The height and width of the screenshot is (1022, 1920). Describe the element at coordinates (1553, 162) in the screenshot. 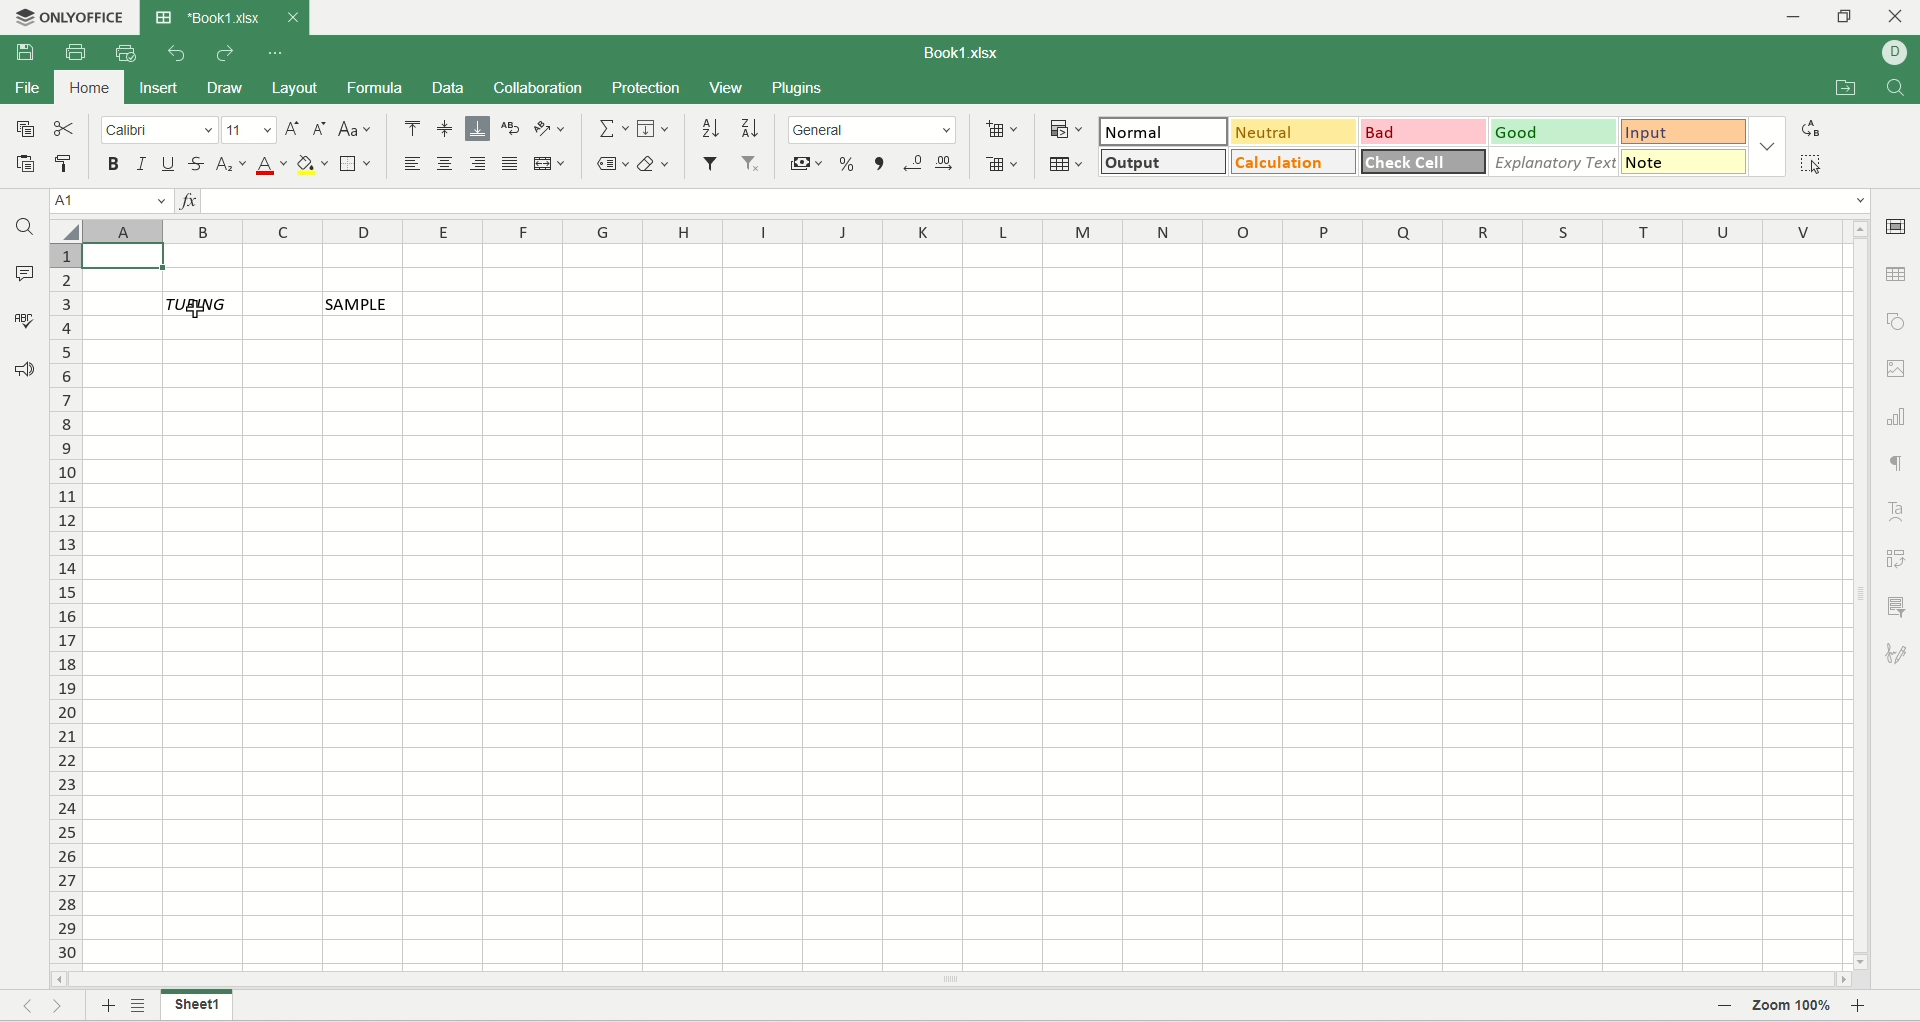

I see `explanatory text` at that location.